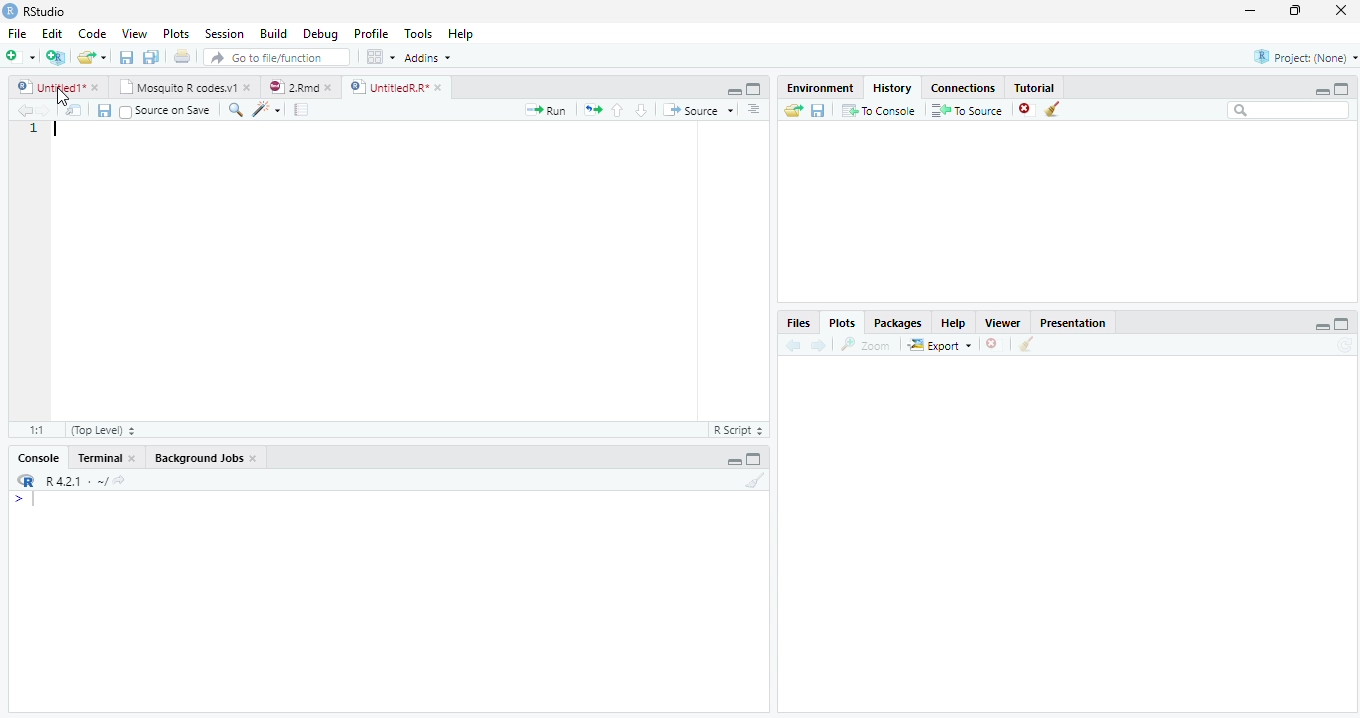 The width and height of the screenshot is (1360, 718). Describe the element at coordinates (740, 431) in the screenshot. I see `R Script` at that location.